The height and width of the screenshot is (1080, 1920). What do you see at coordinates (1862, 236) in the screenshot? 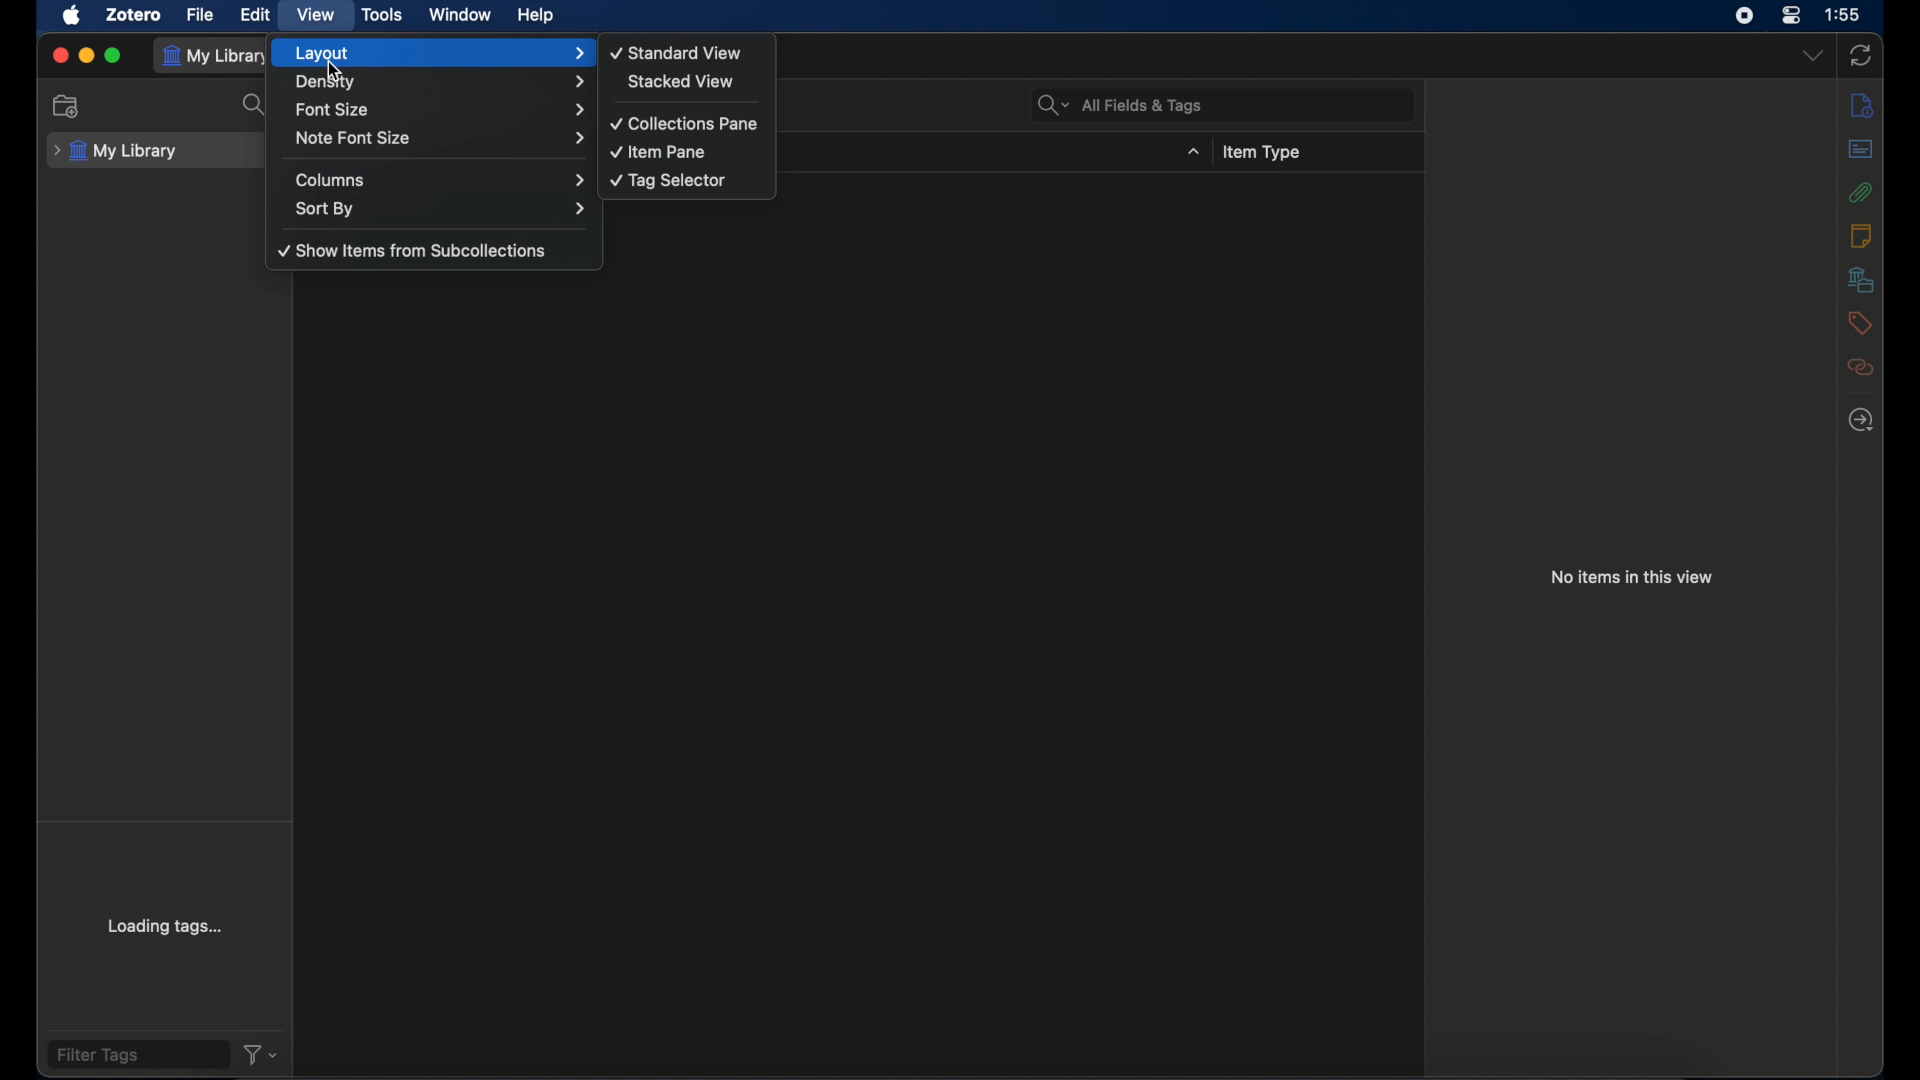
I see `notes` at bounding box center [1862, 236].